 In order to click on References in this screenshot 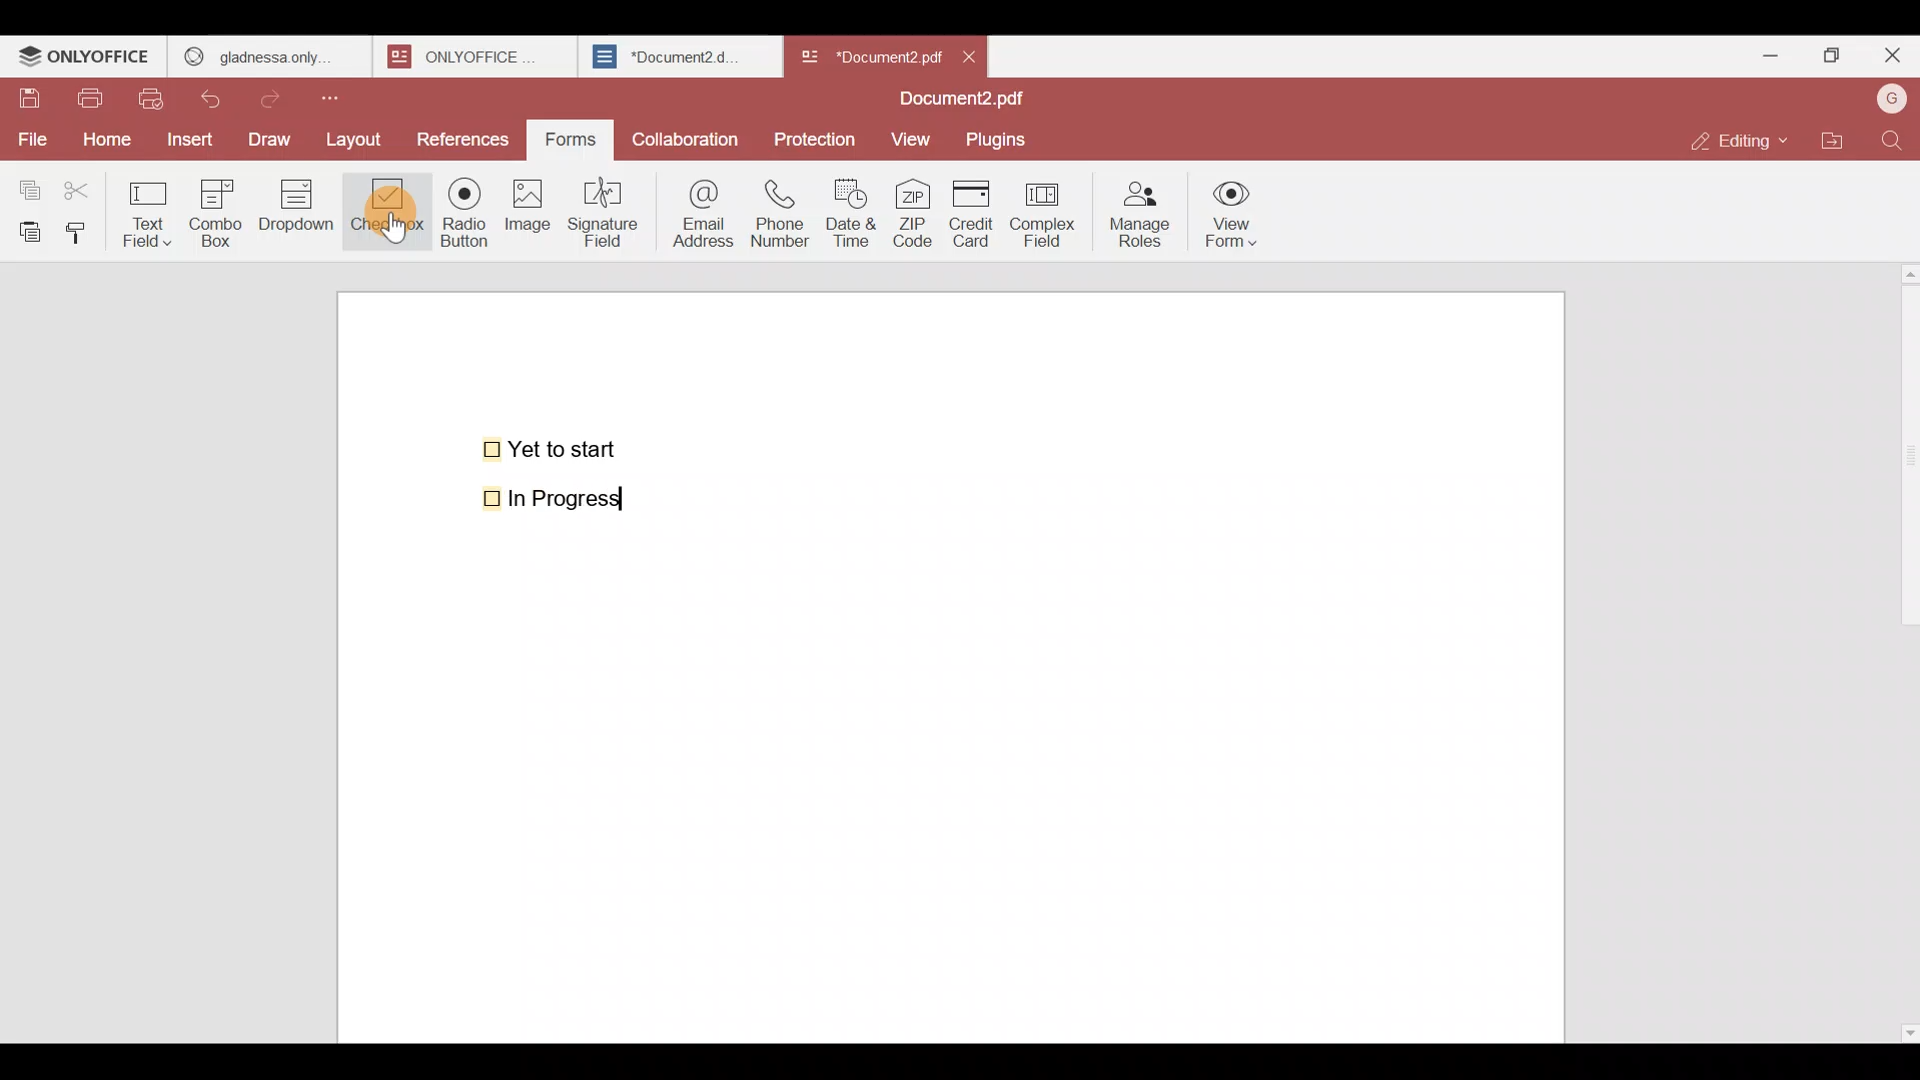, I will do `click(463, 139)`.